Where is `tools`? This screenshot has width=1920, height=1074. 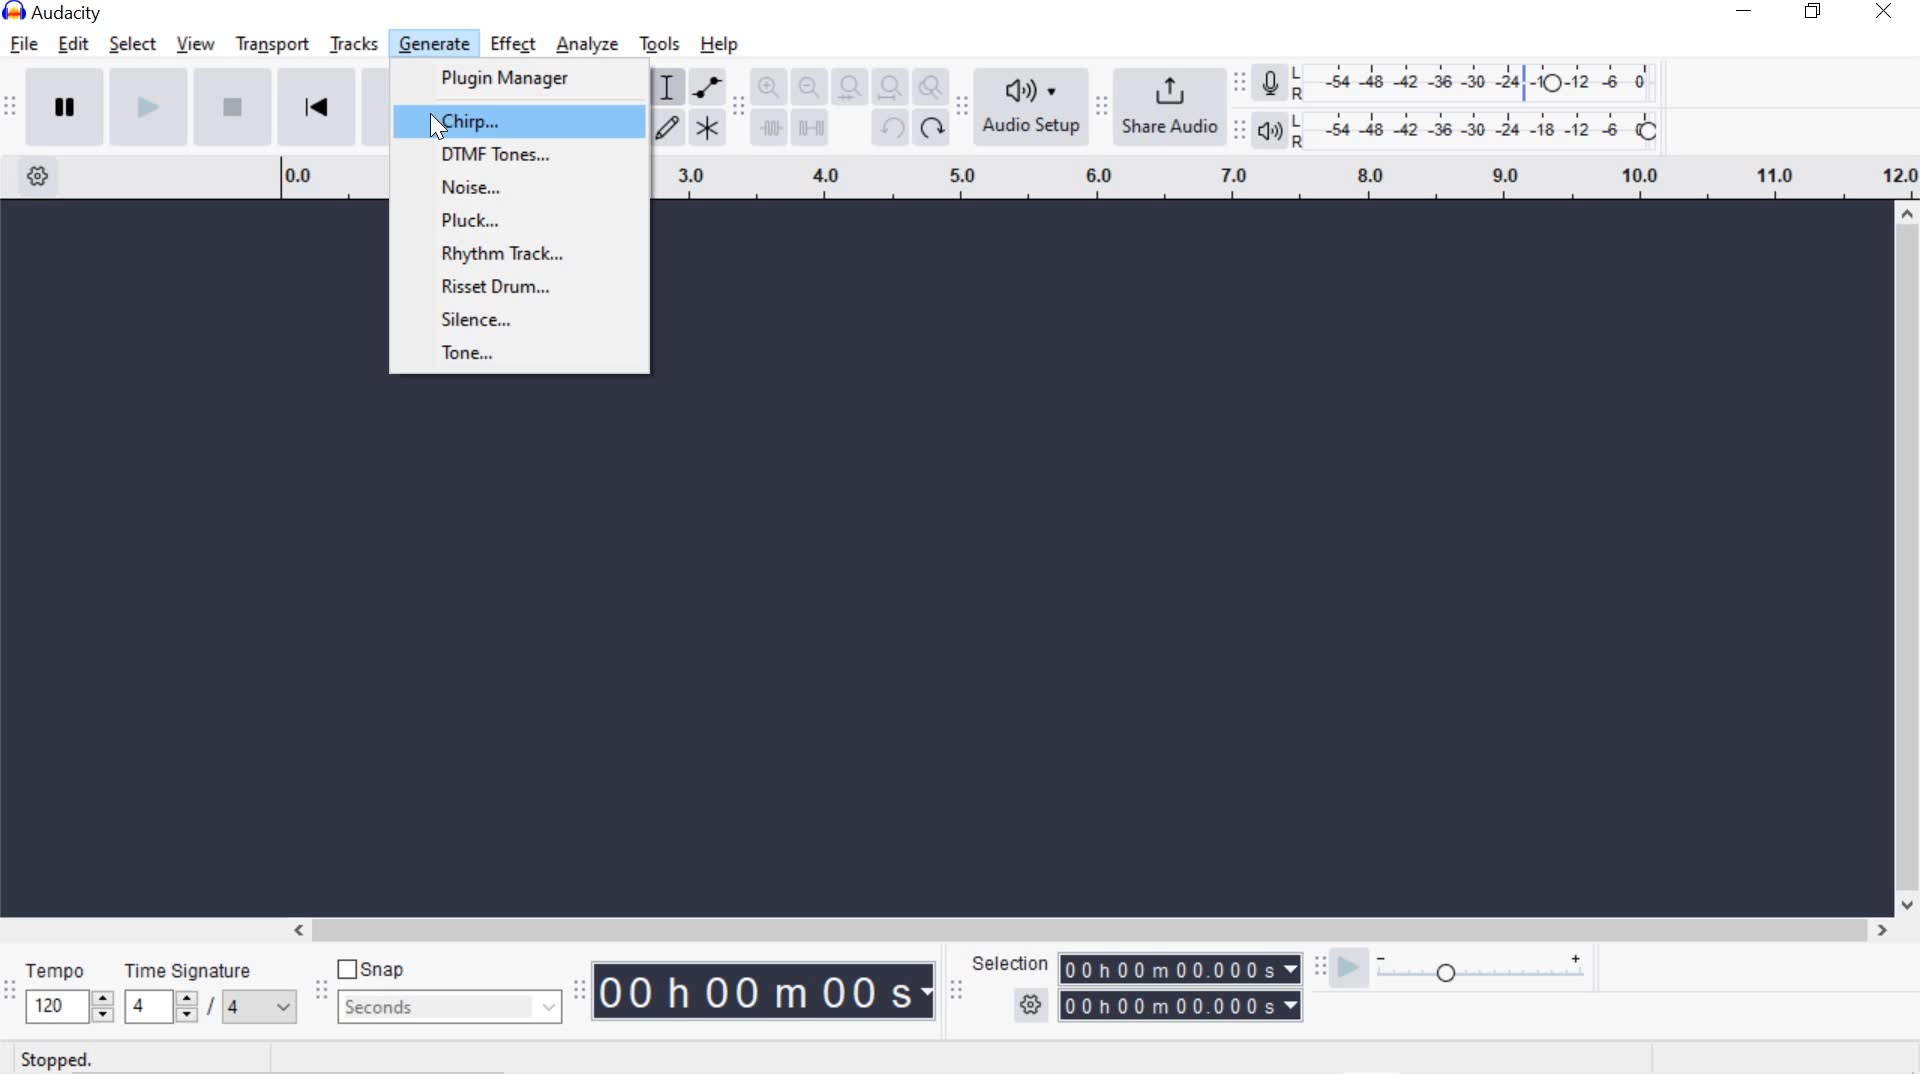 tools is located at coordinates (659, 46).